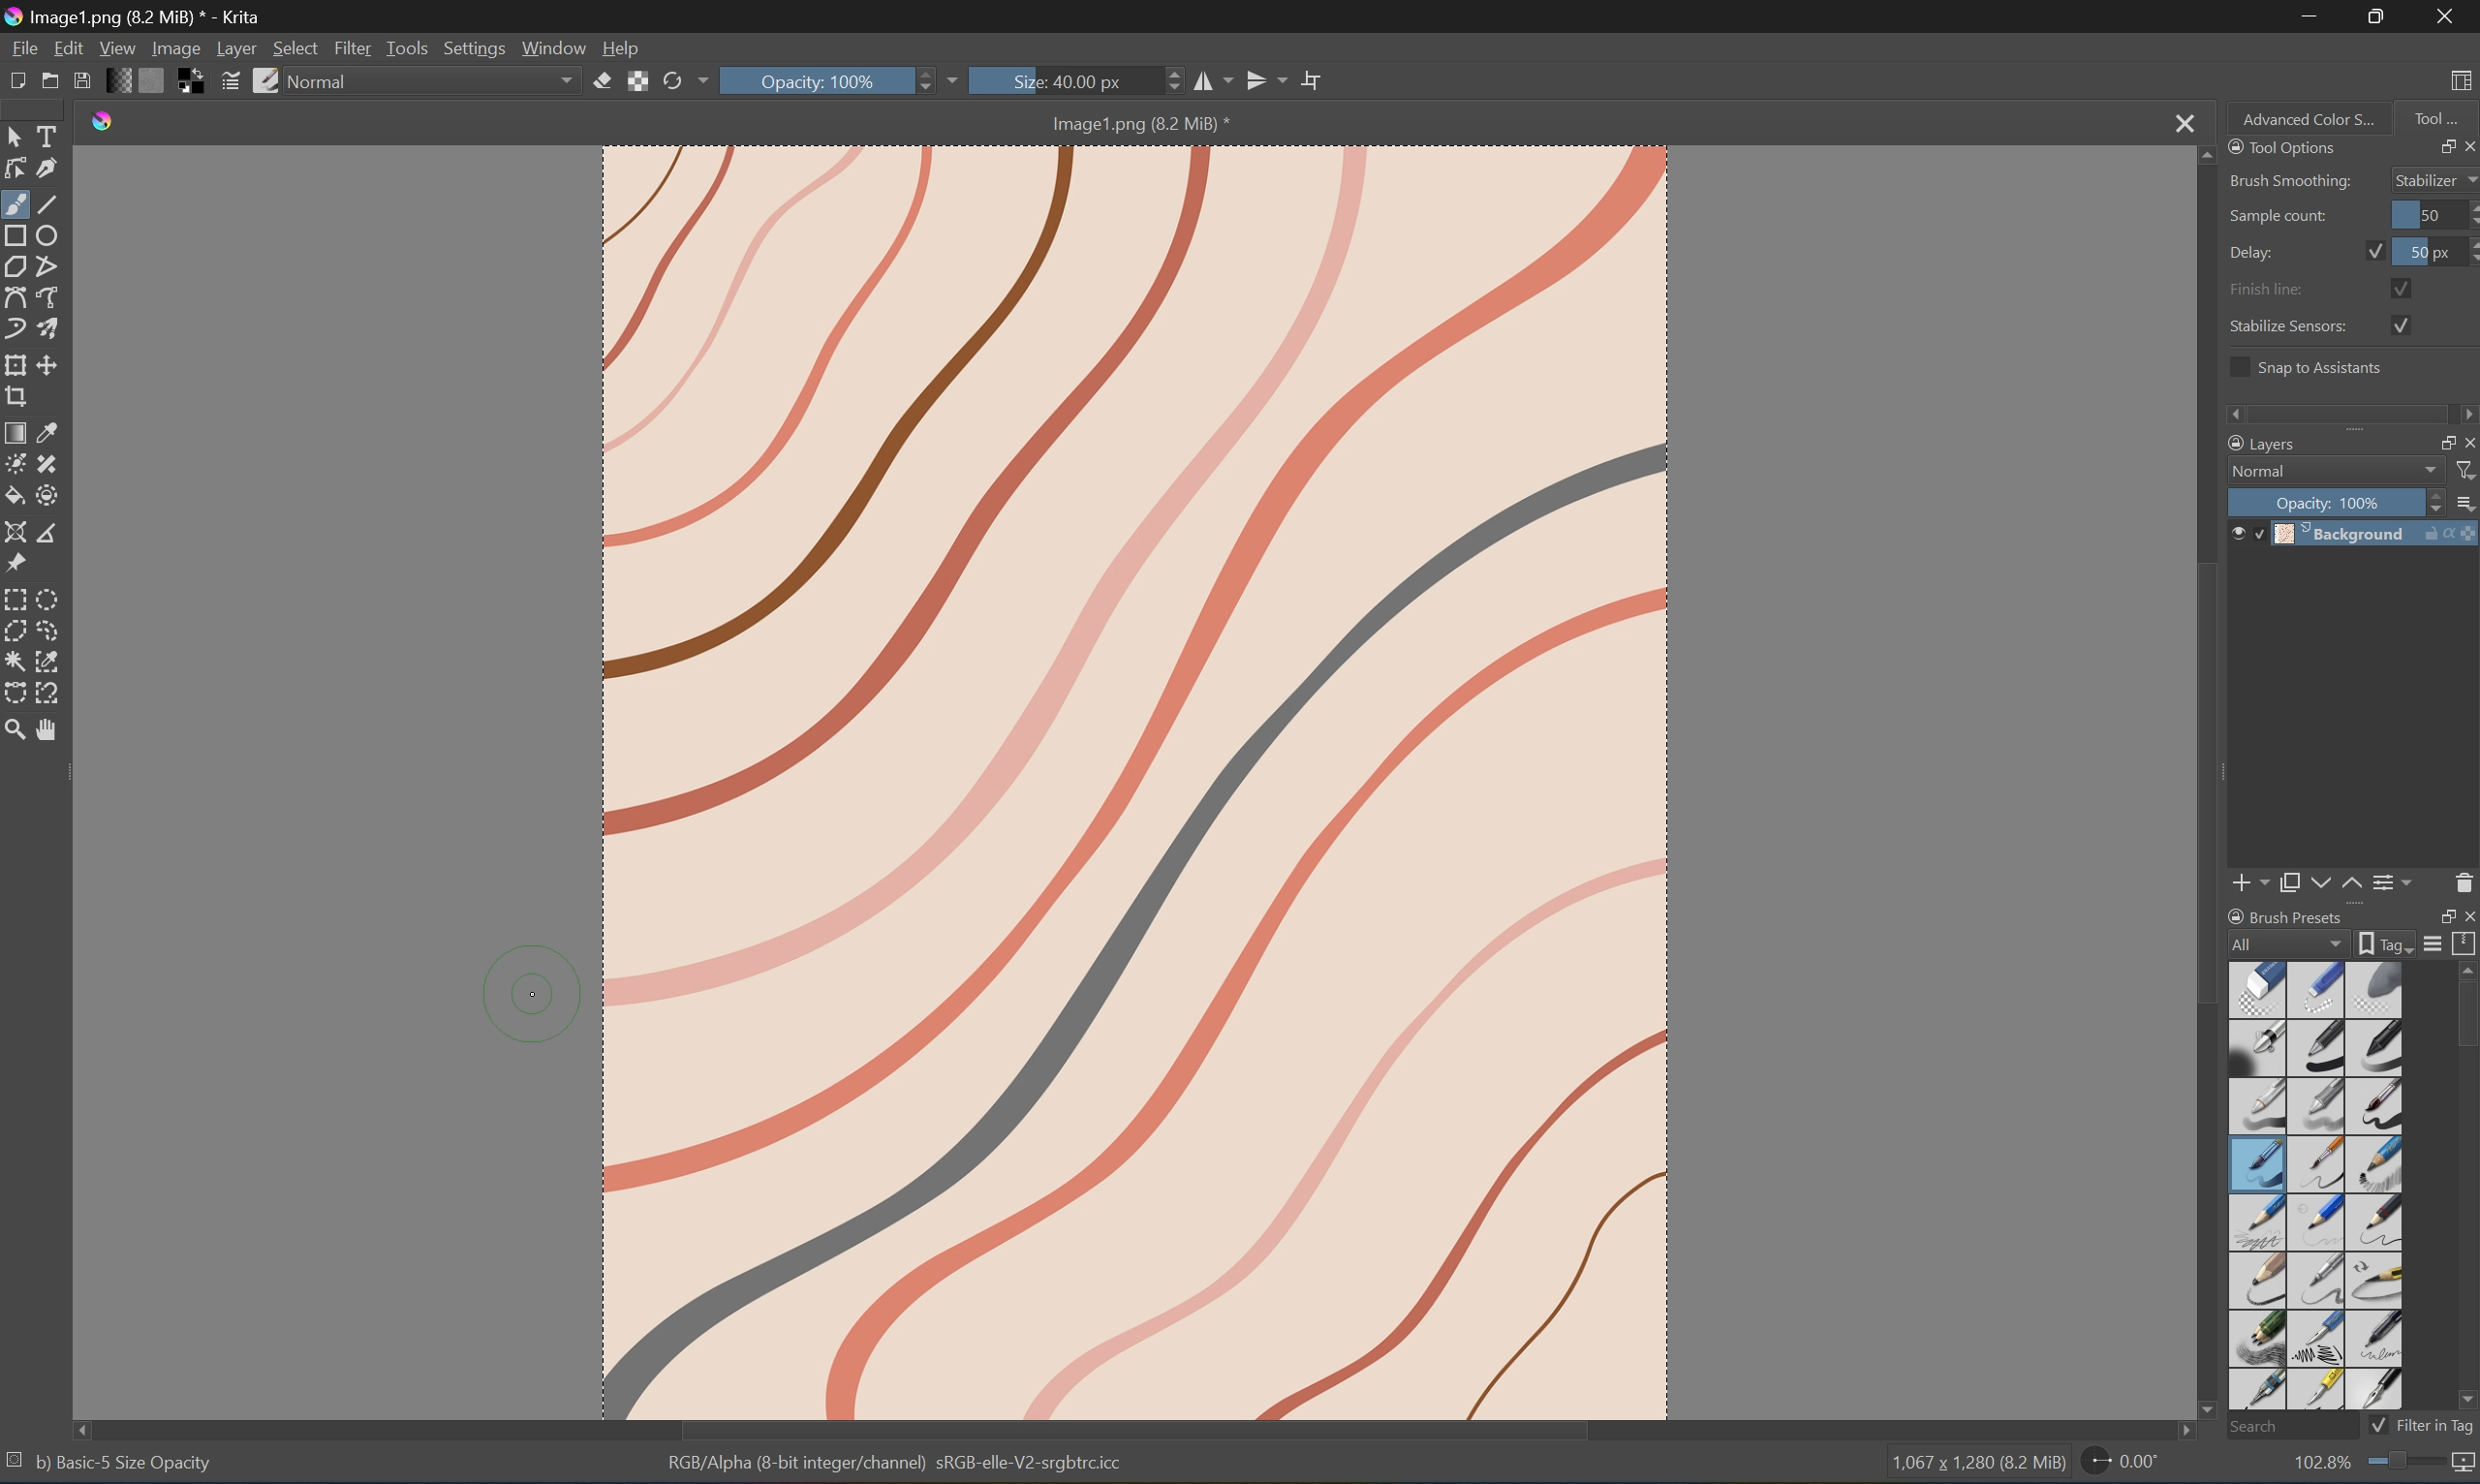  What do you see at coordinates (603, 84) in the screenshot?
I see `Set eraser mode` at bounding box center [603, 84].